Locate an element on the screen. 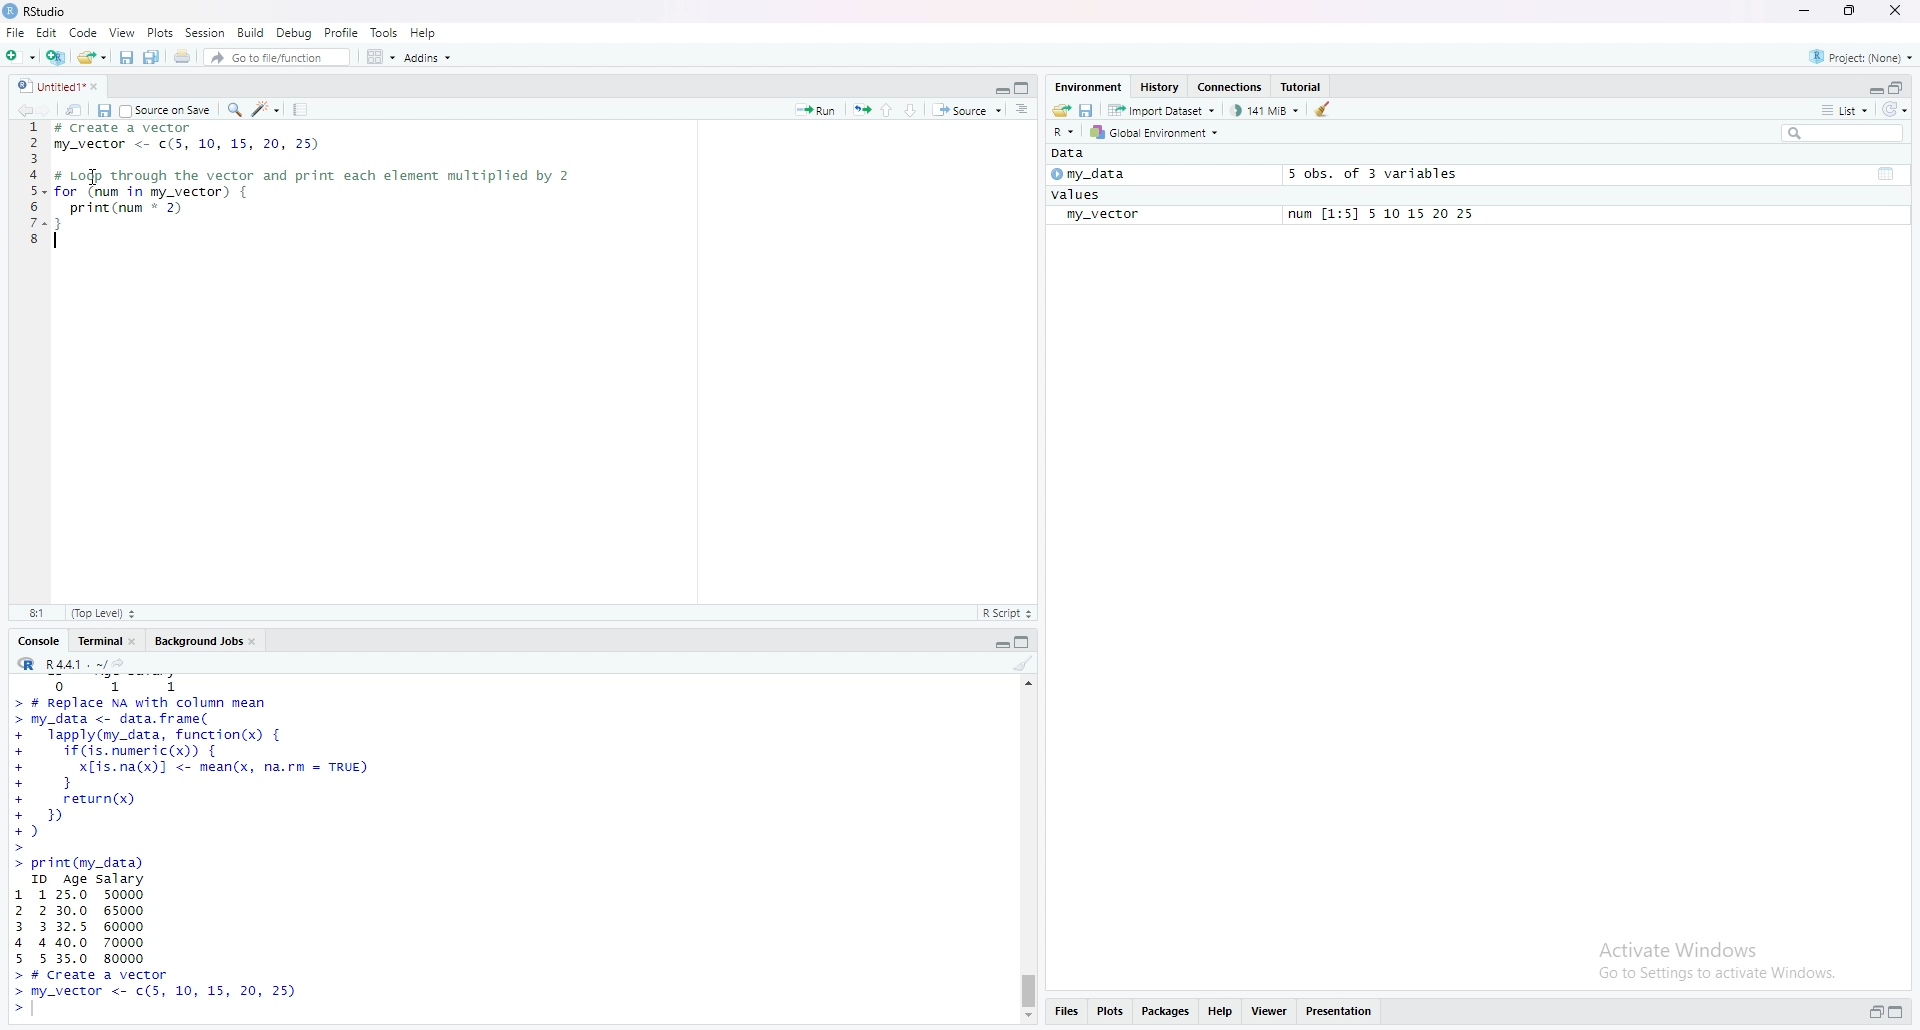 This screenshot has width=1920, height=1030. view the current working directory is located at coordinates (125, 664).